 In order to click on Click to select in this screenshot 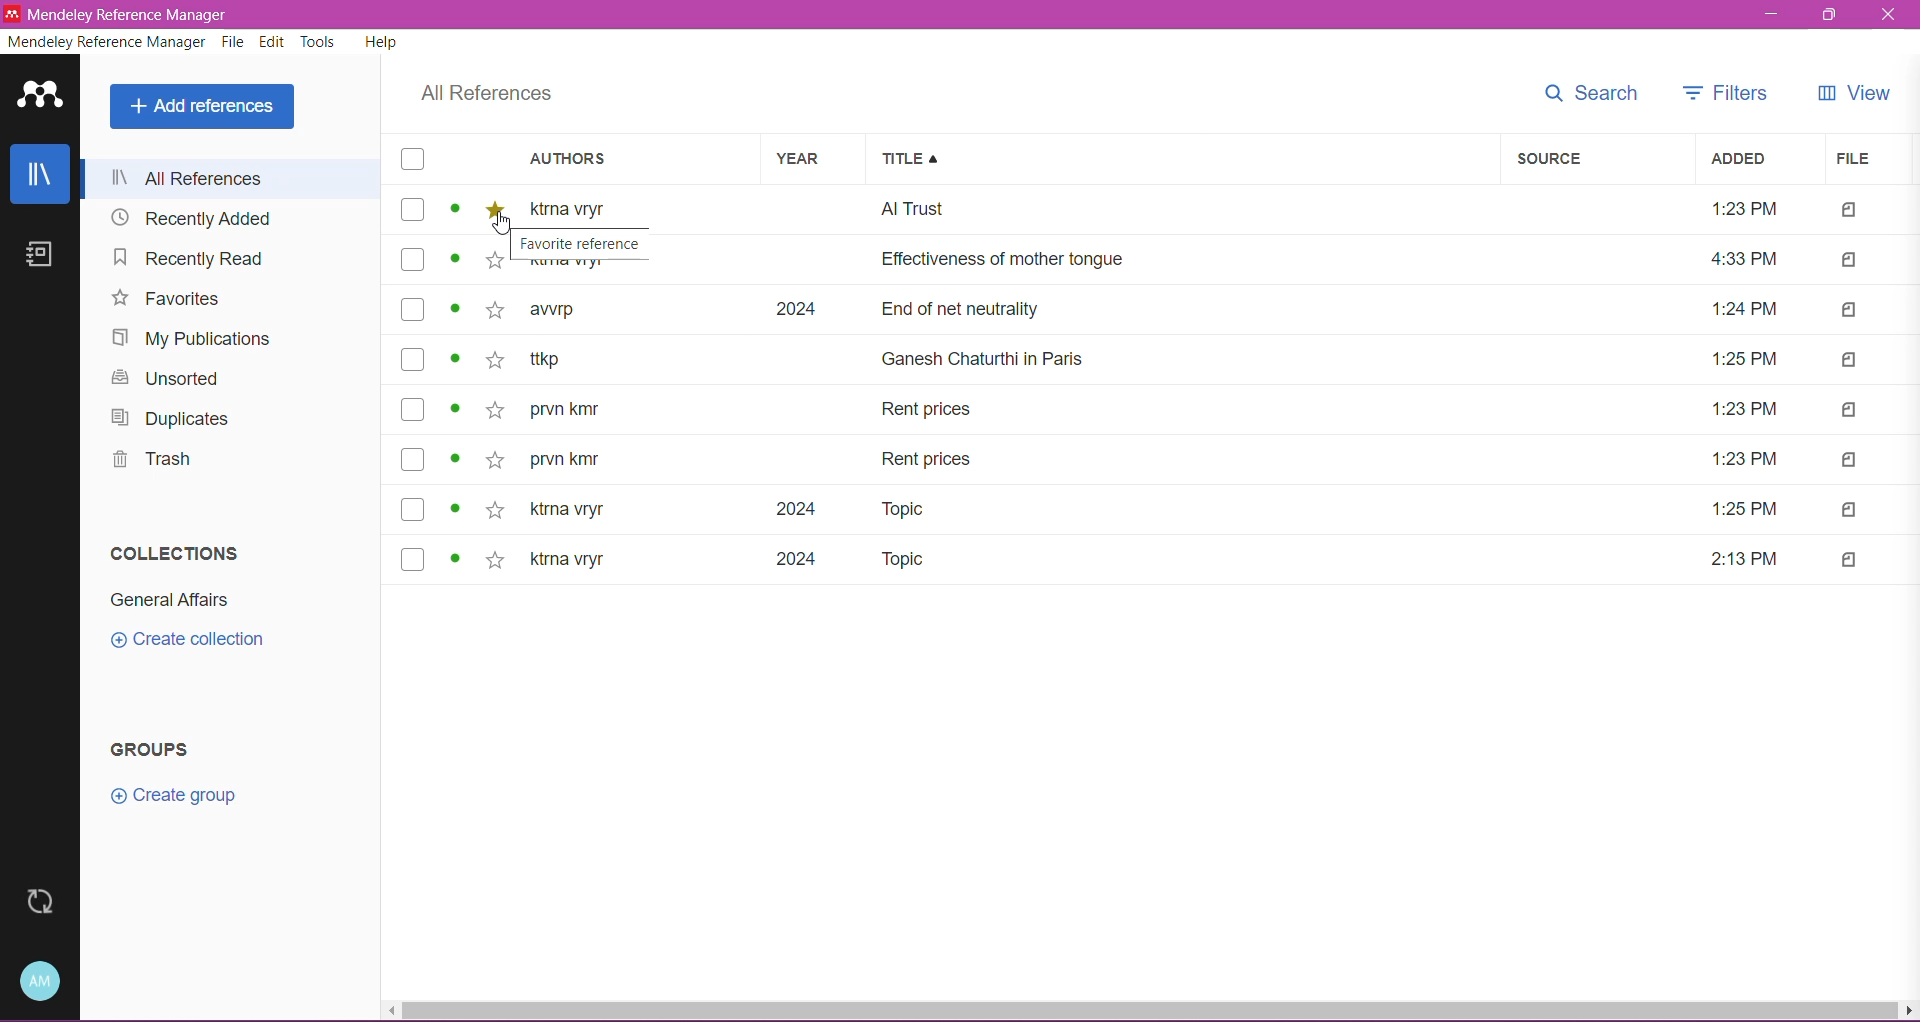, I will do `click(413, 259)`.